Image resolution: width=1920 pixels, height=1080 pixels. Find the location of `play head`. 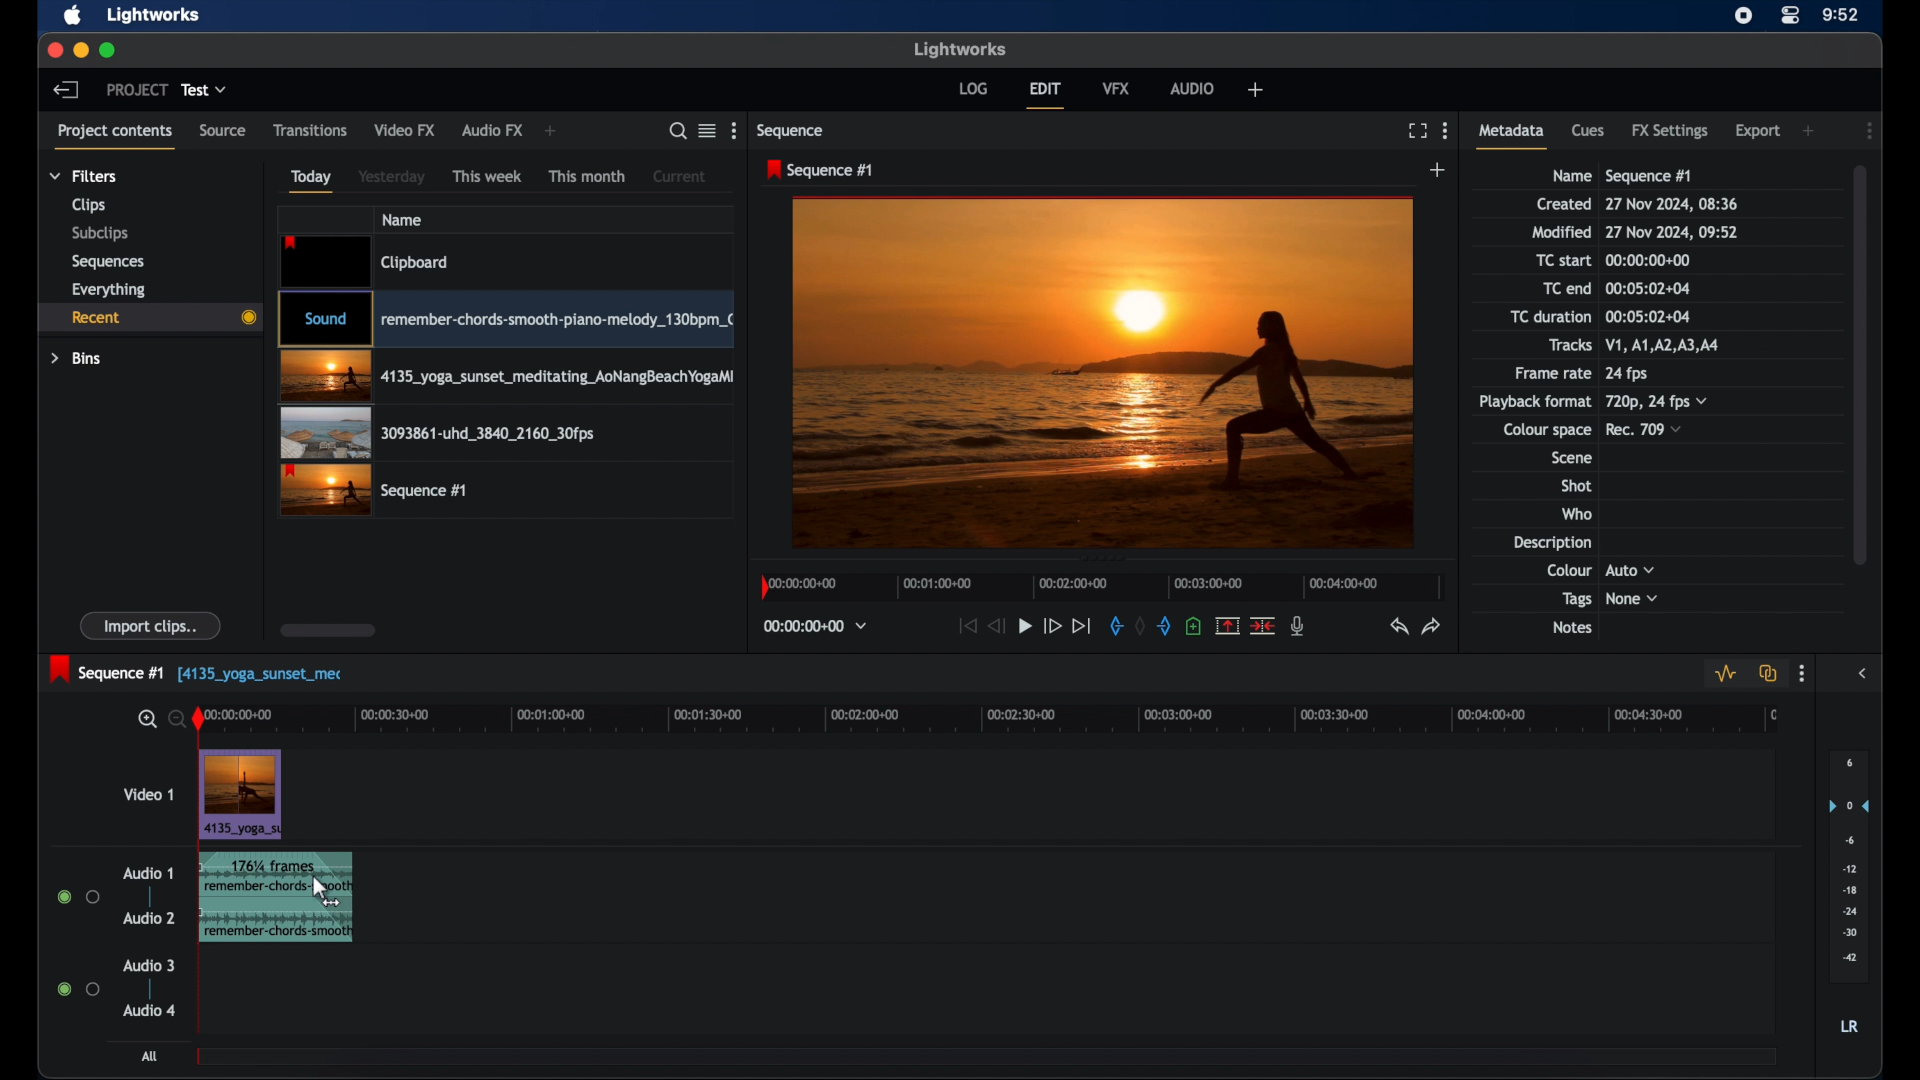

play head is located at coordinates (199, 720).